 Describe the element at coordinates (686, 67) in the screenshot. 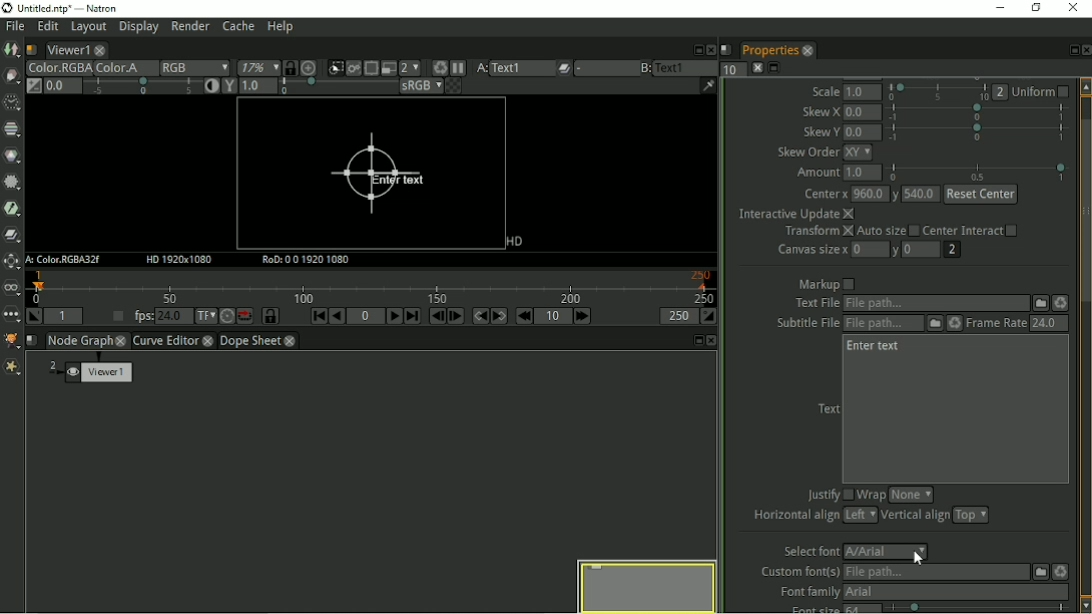

I see `text1` at that location.